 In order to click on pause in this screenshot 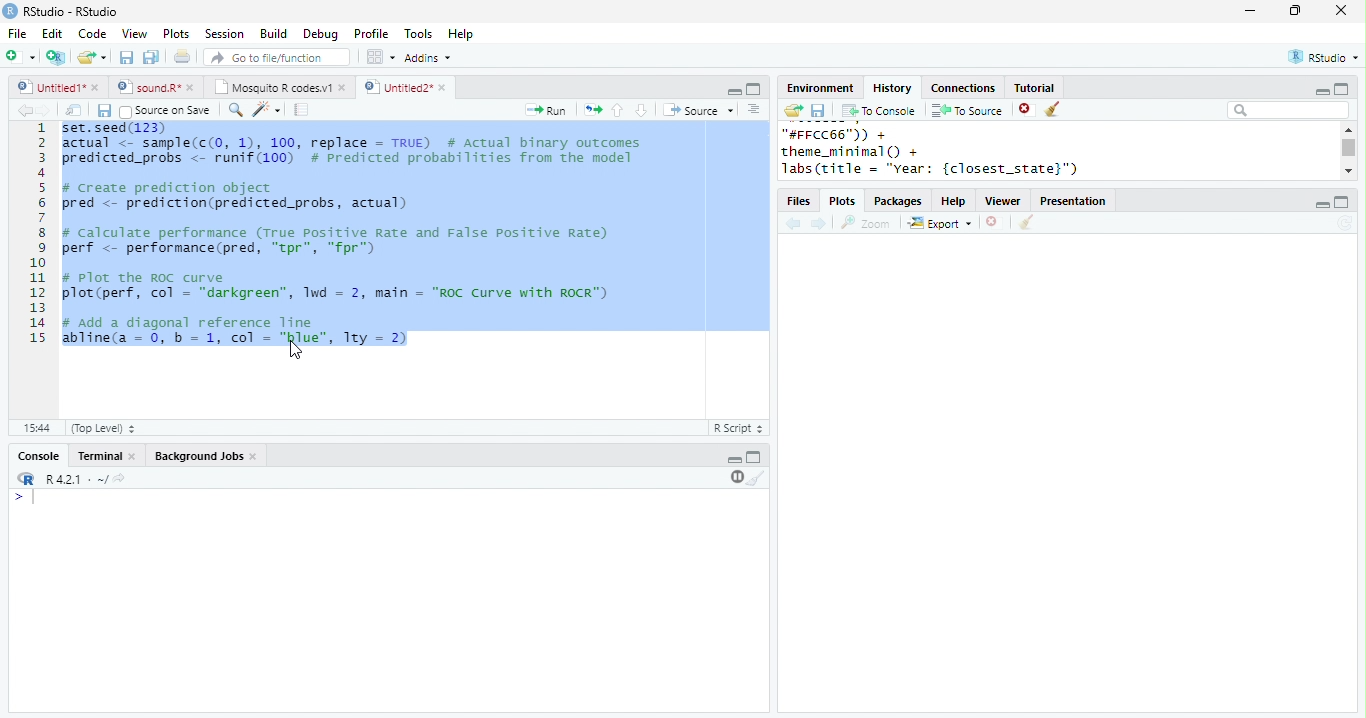, I will do `click(735, 477)`.